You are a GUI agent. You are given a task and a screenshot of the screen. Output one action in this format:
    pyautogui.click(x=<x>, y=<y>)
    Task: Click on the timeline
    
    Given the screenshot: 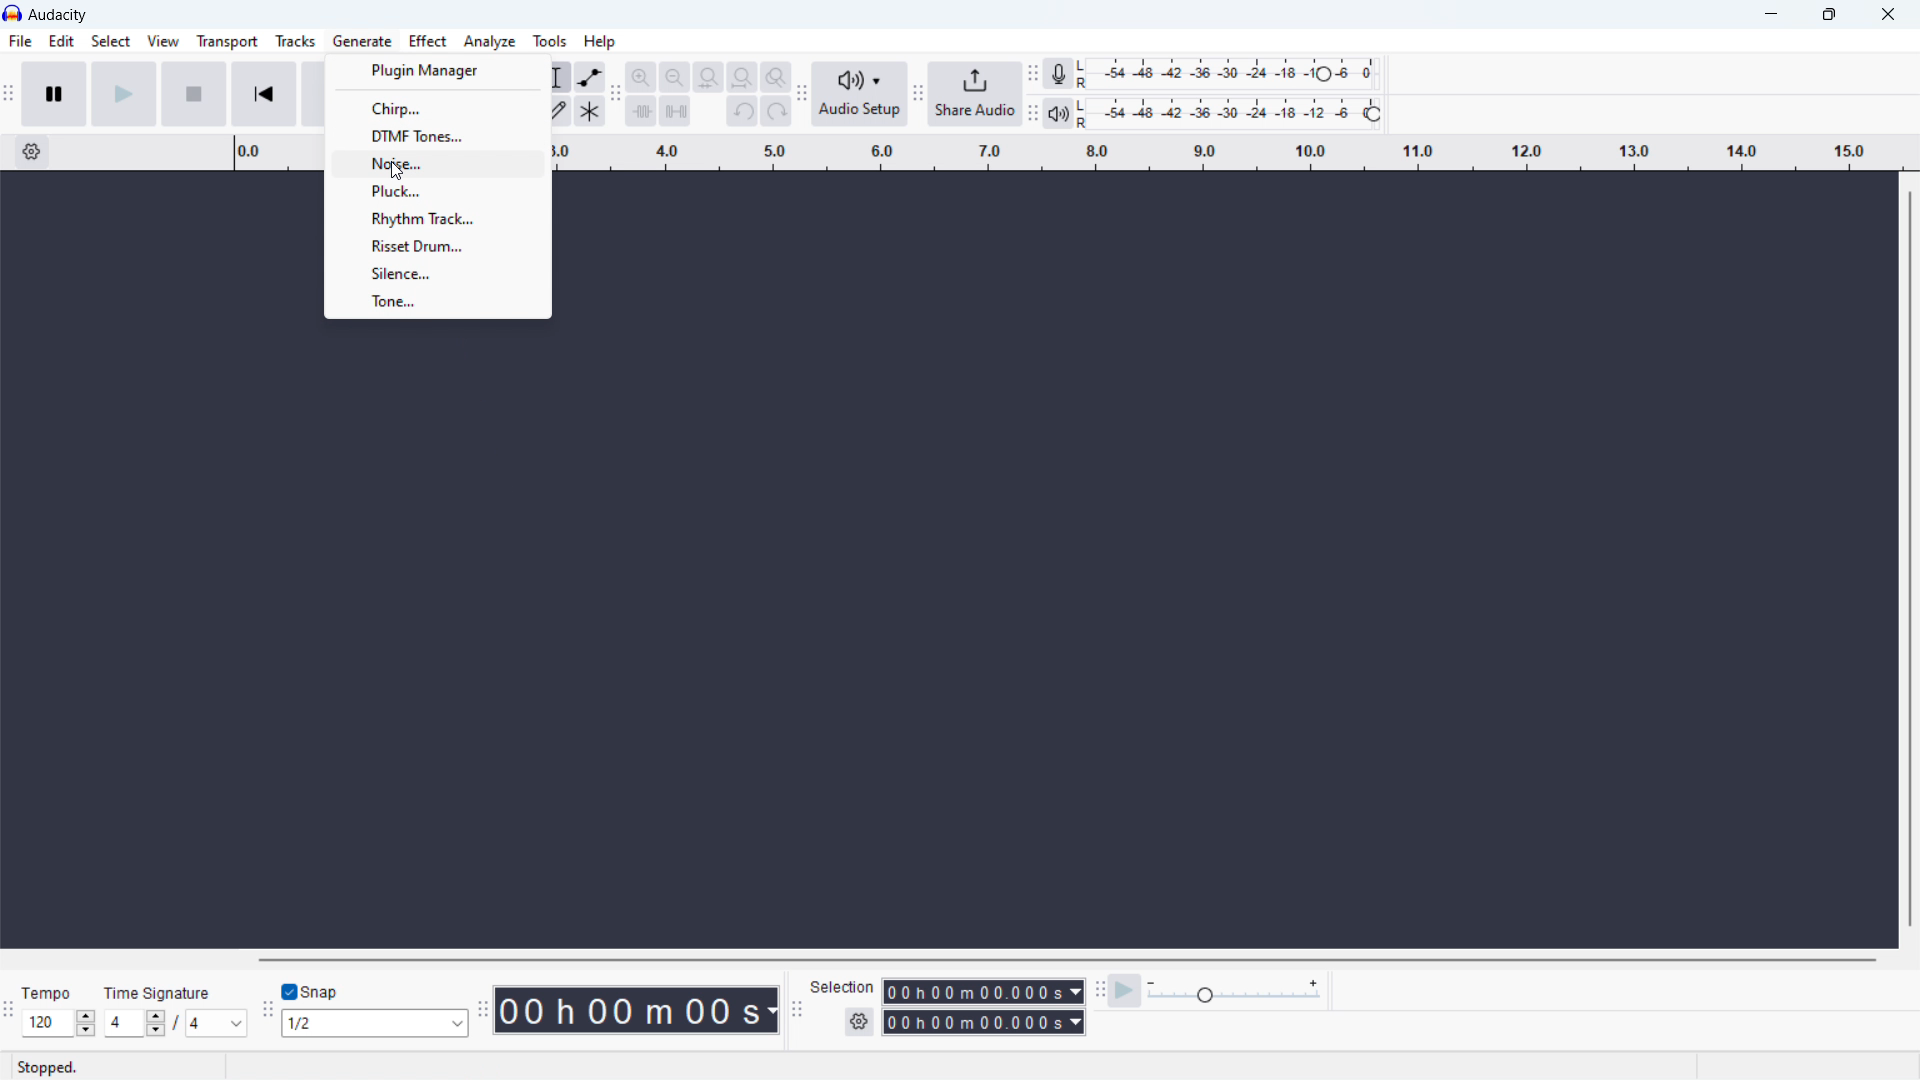 What is the action you would take?
    pyautogui.click(x=1233, y=152)
    